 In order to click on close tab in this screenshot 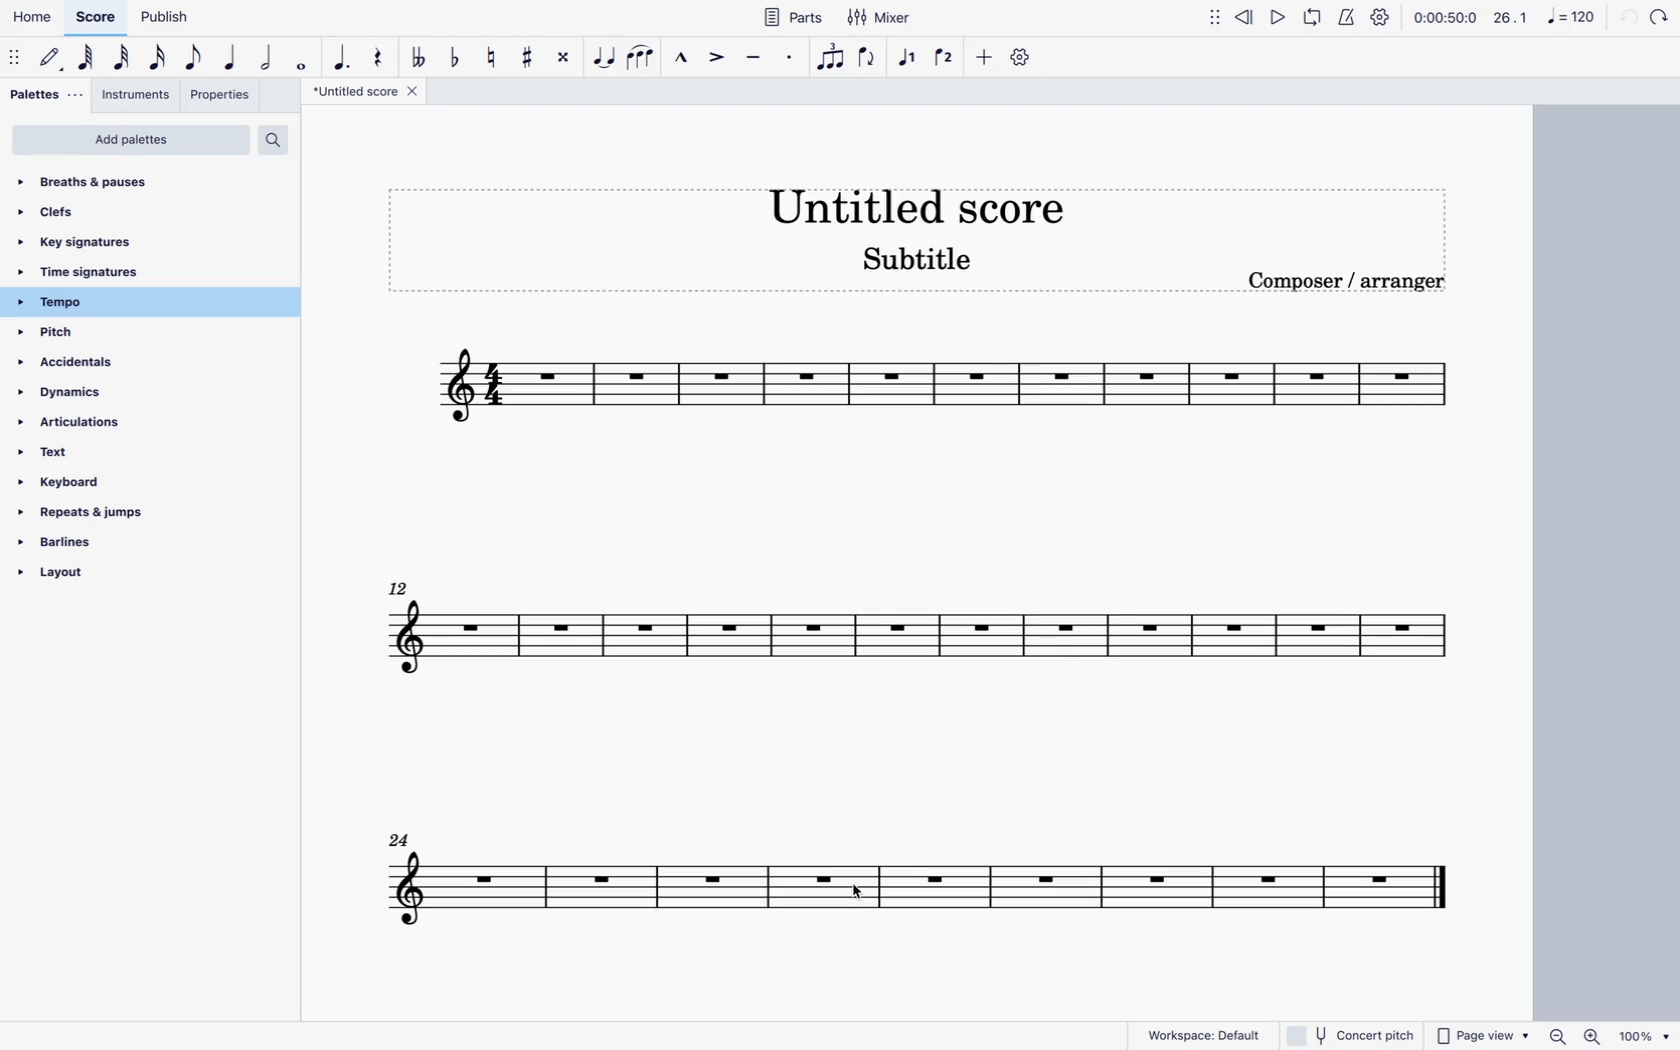, I will do `click(411, 95)`.